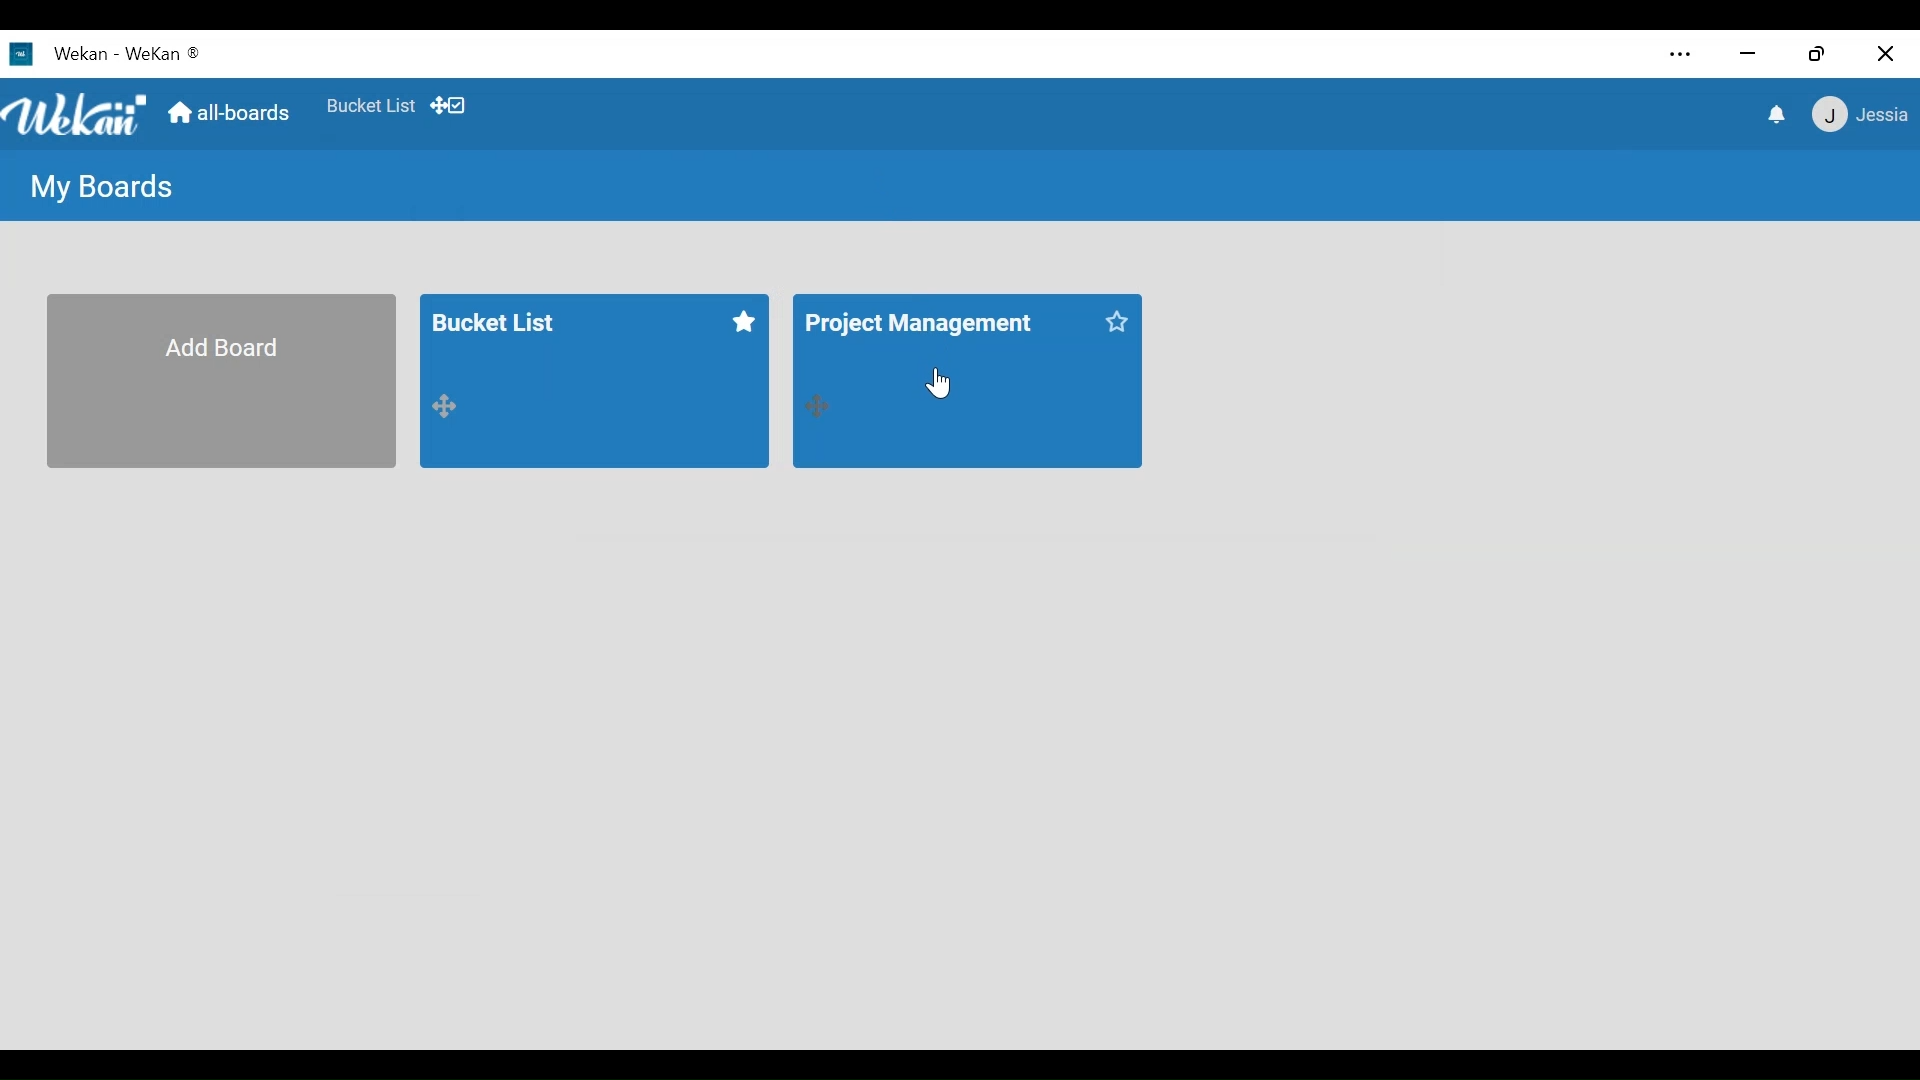  Describe the element at coordinates (369, 106) in the screenshot. I see `Favorite` at that location.